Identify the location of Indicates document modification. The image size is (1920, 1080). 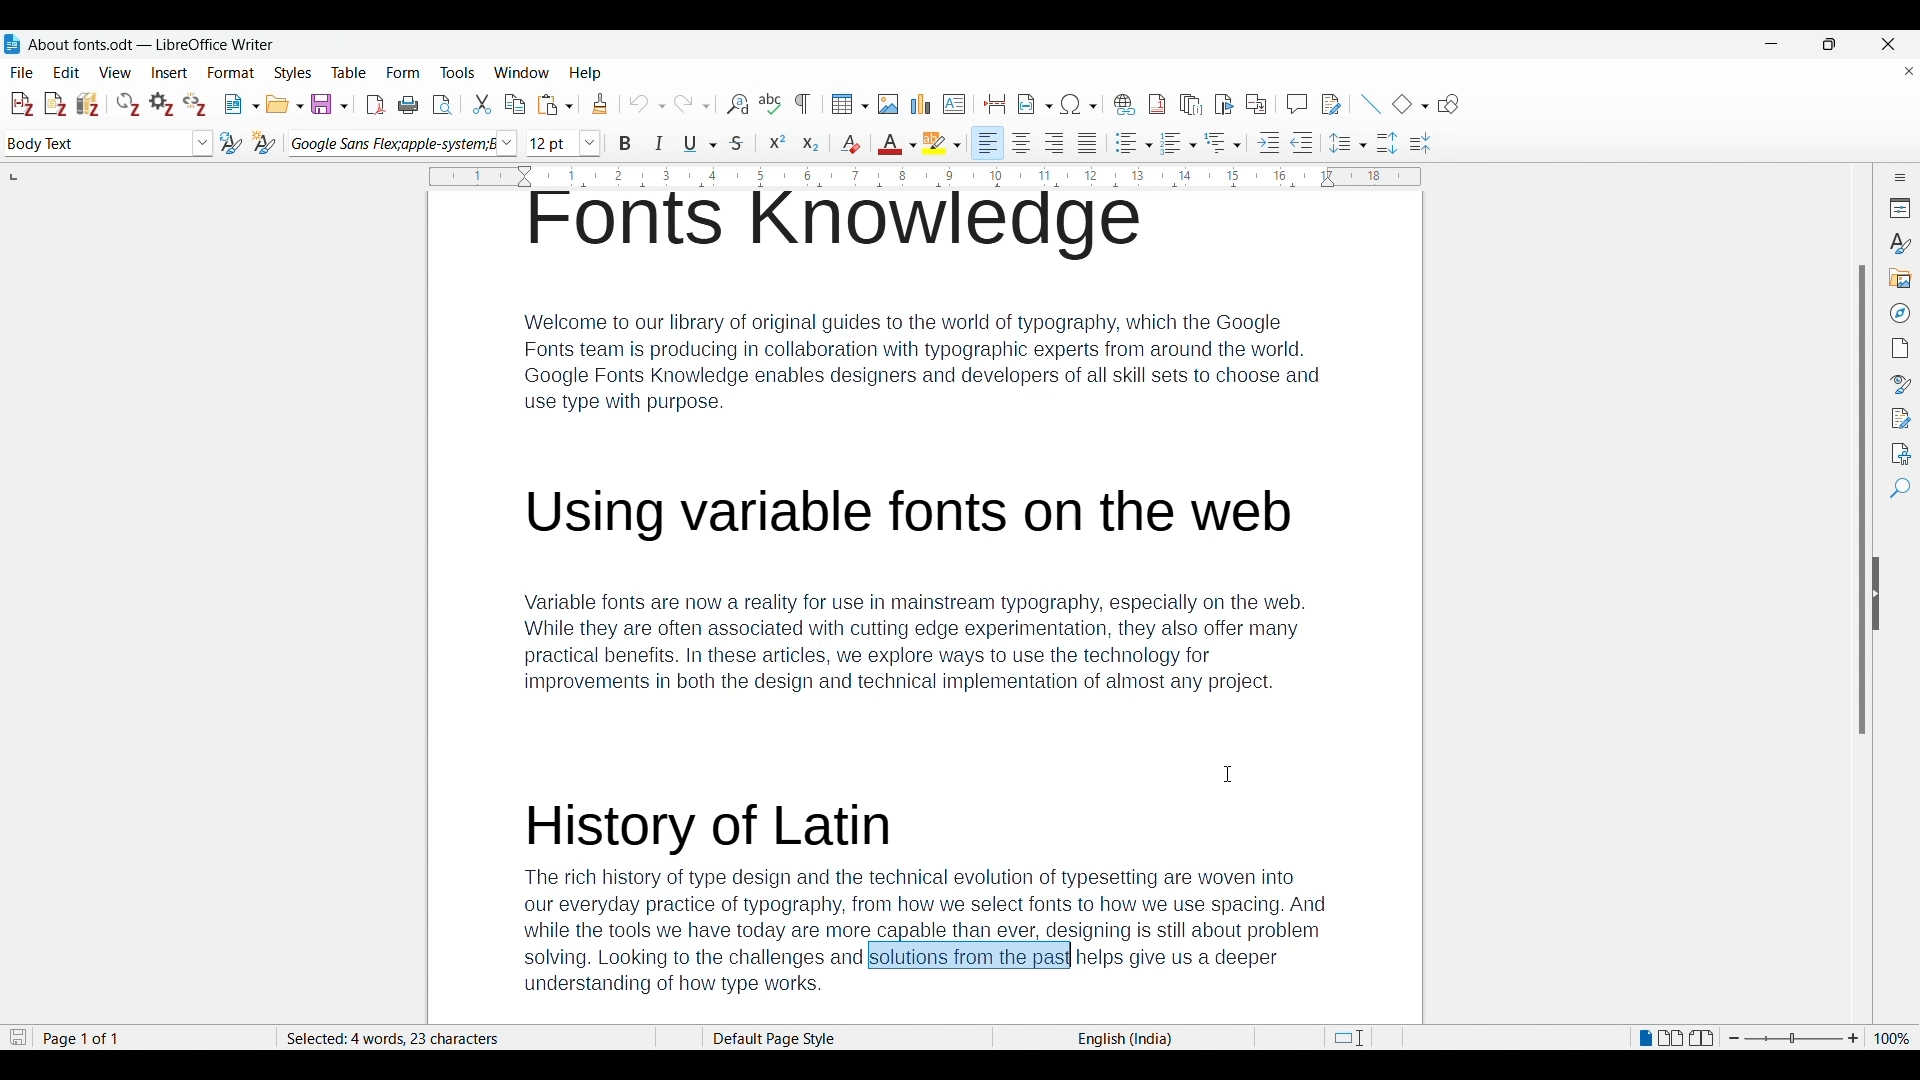
(18, 1038).